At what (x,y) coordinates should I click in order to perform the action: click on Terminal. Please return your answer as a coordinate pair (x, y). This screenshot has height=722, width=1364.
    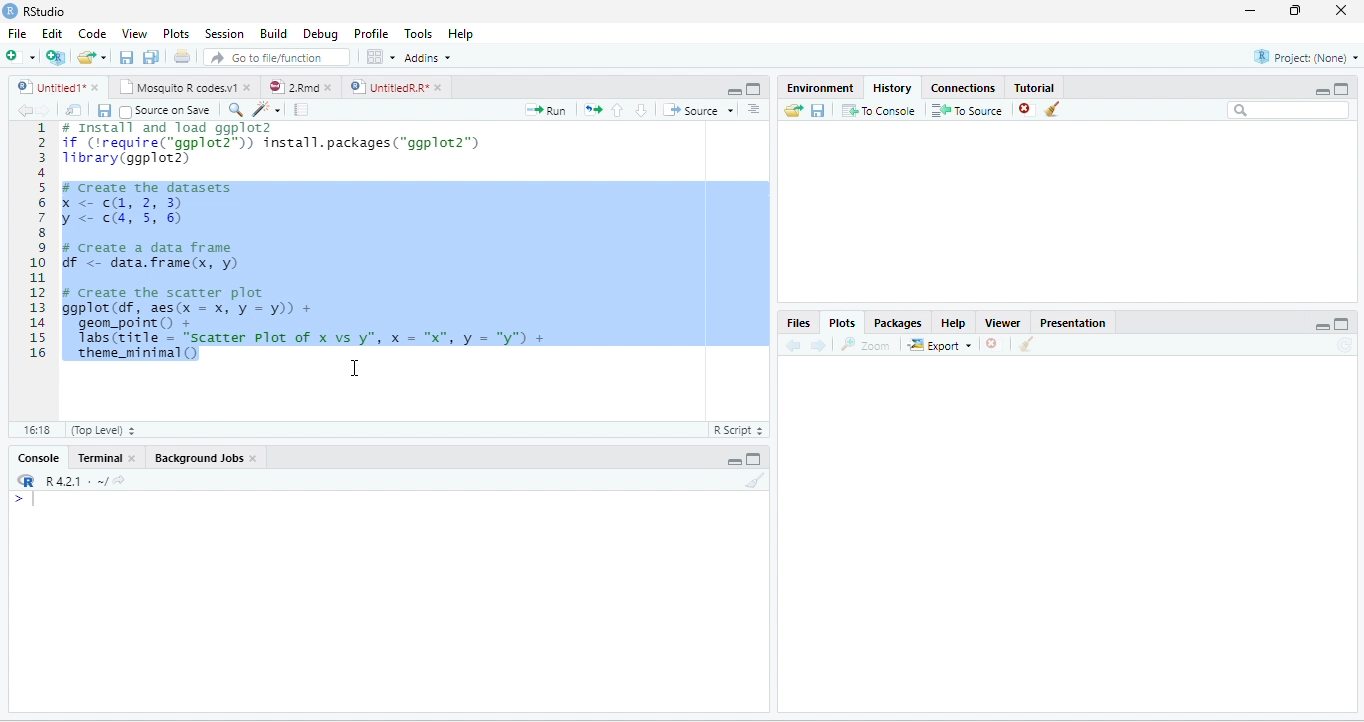
    Looking at the image, I should click on (99, 458).